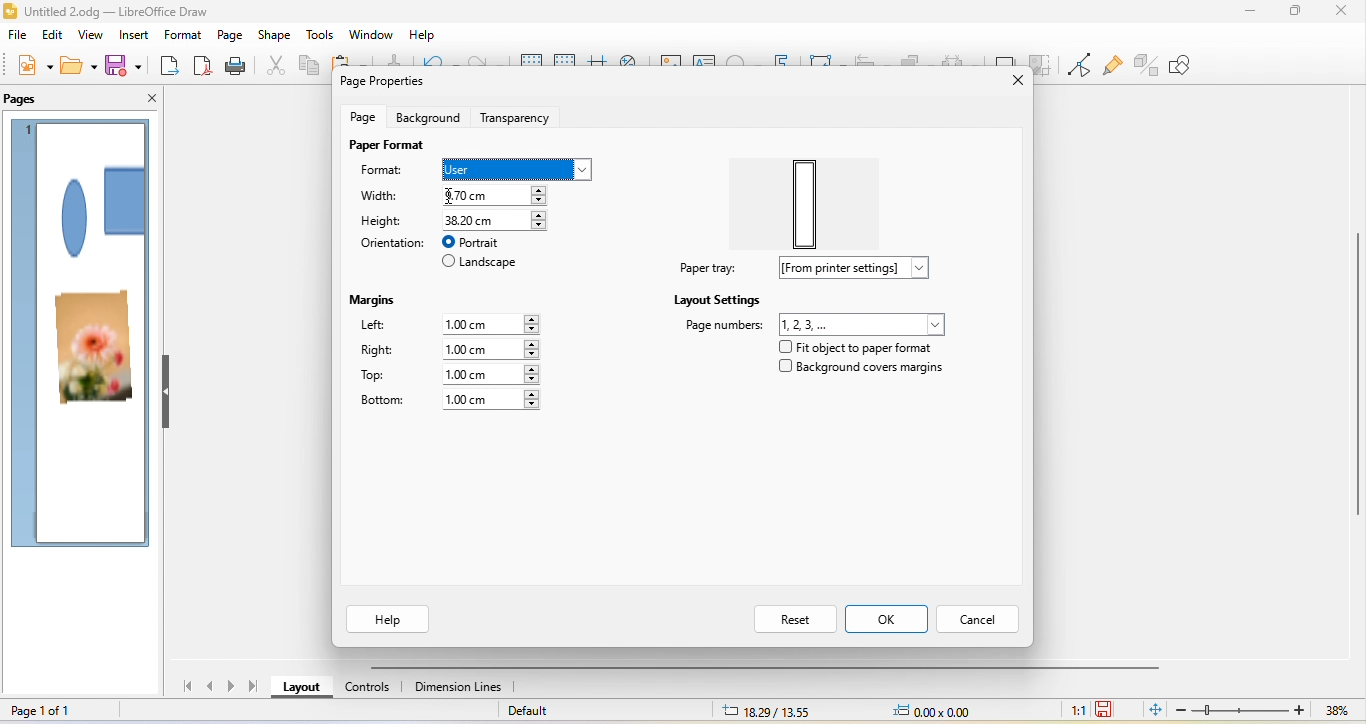 This screenshot has height=724, width=1366. I want to click on edit, so click(55, 37).